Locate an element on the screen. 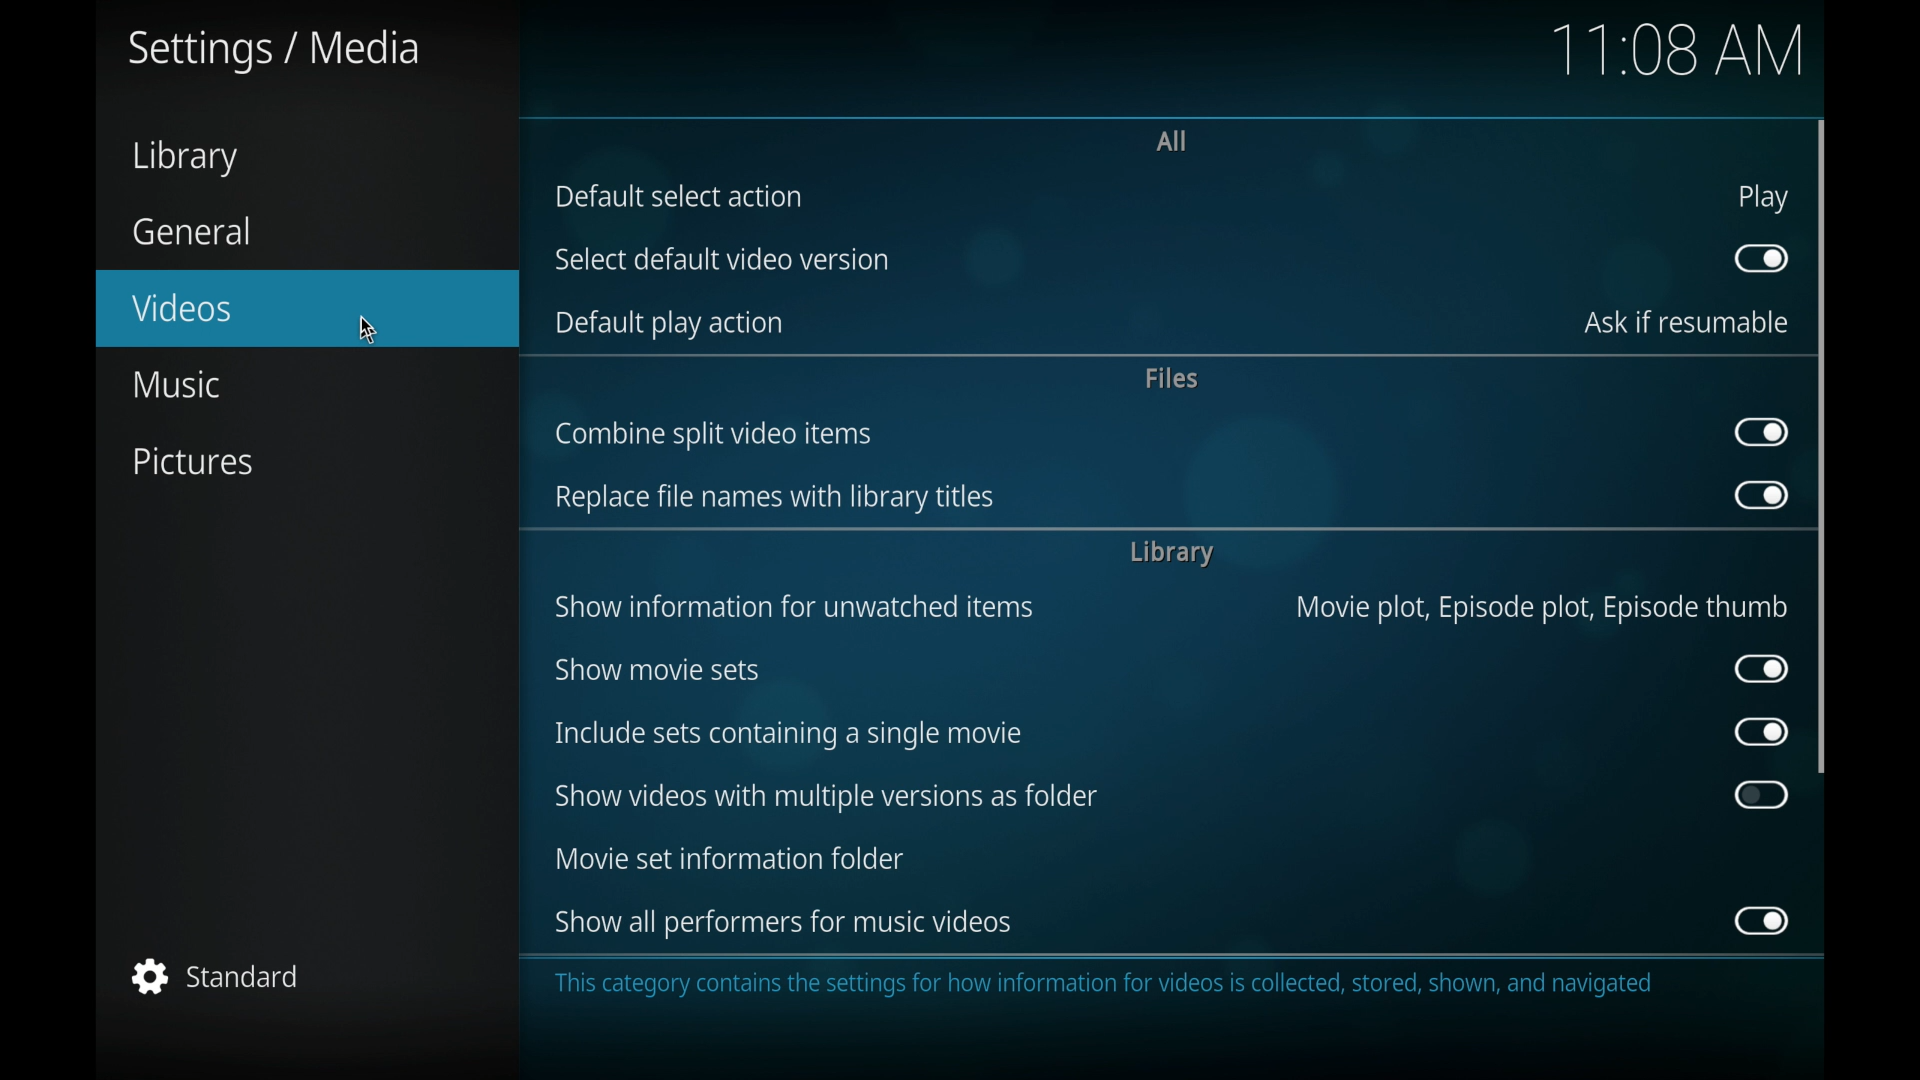 This screenshot has height=1080, width=1920. toggle button is located at coordinates (1762, 921).